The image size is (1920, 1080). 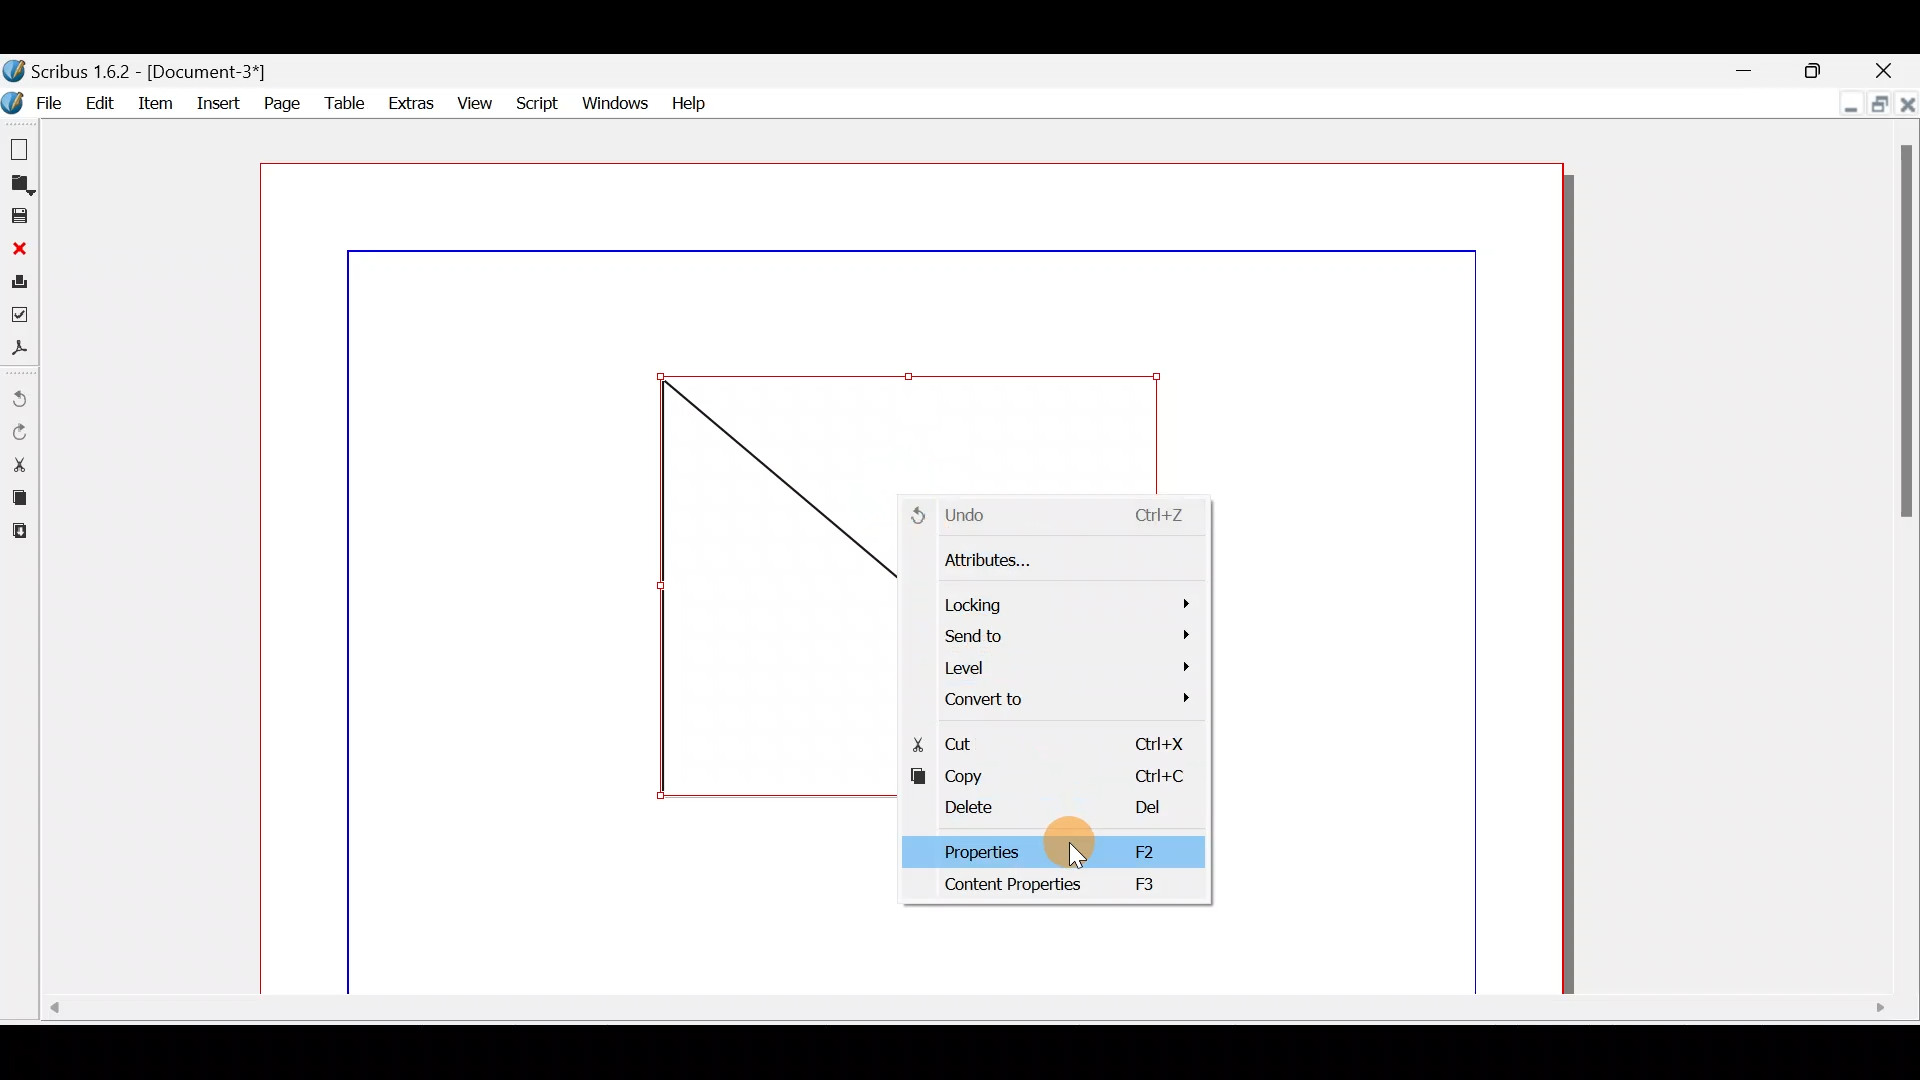 I want to click on Item, so click(x=155, y=107).